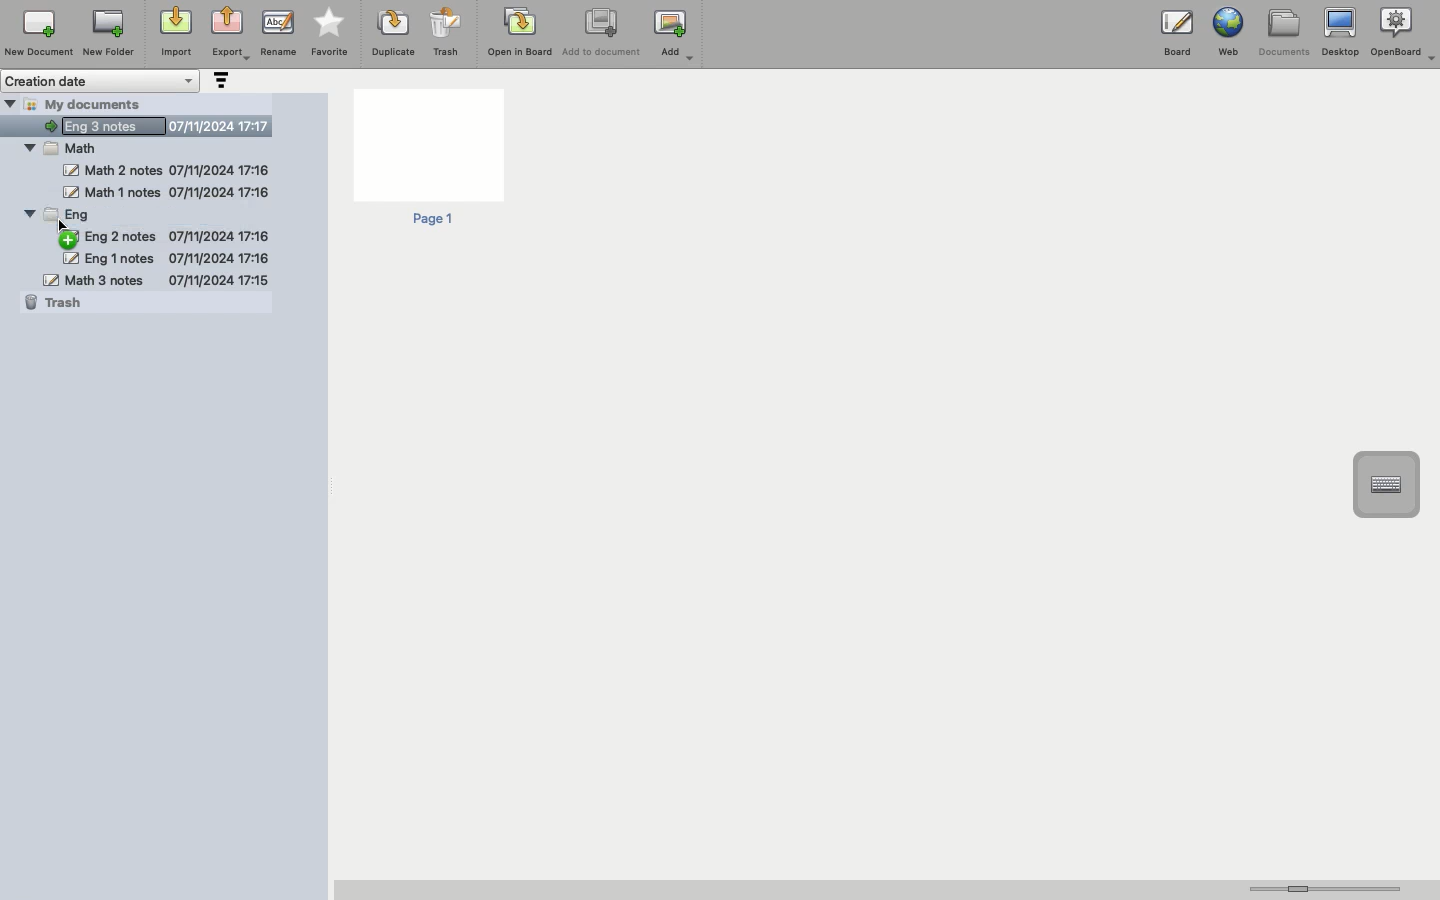  Describe the element at coordinates (28, 213) in the screenshot. I see `Hide` at that location.